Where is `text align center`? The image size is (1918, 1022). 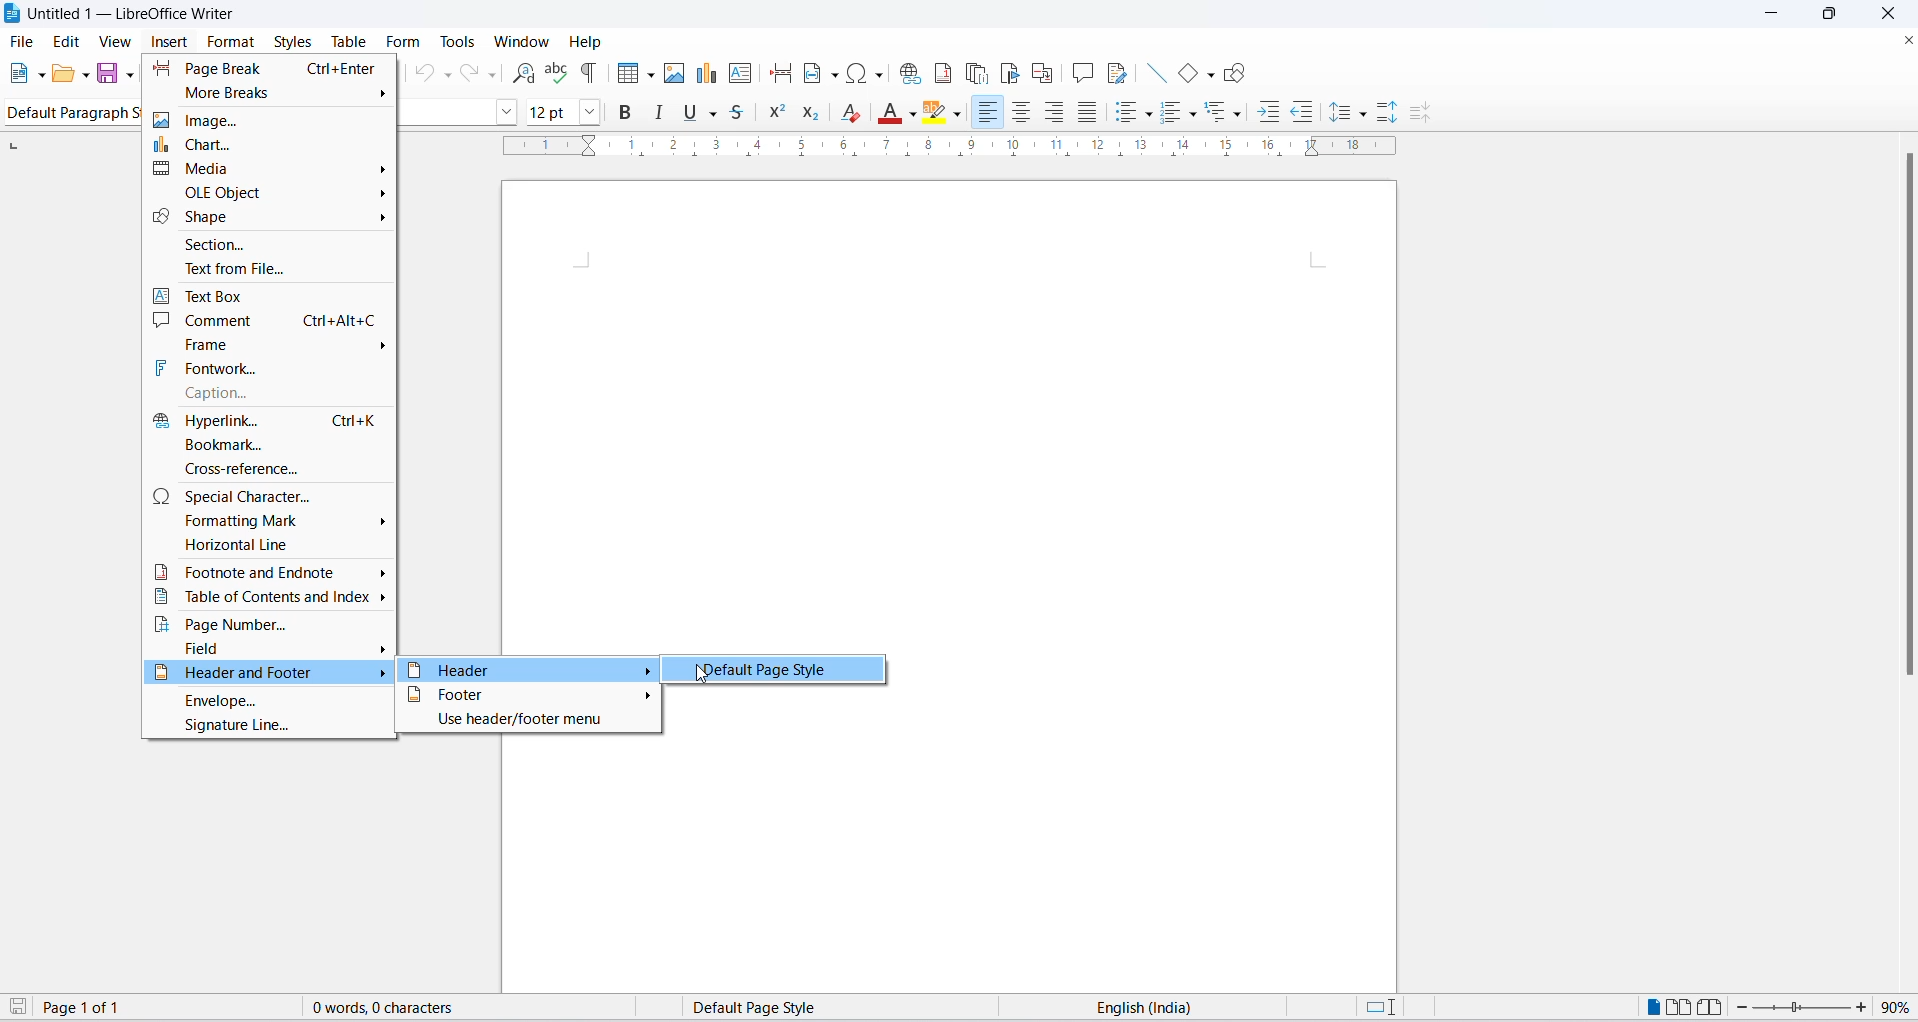 text align center is located at coordinates (1026, 114).